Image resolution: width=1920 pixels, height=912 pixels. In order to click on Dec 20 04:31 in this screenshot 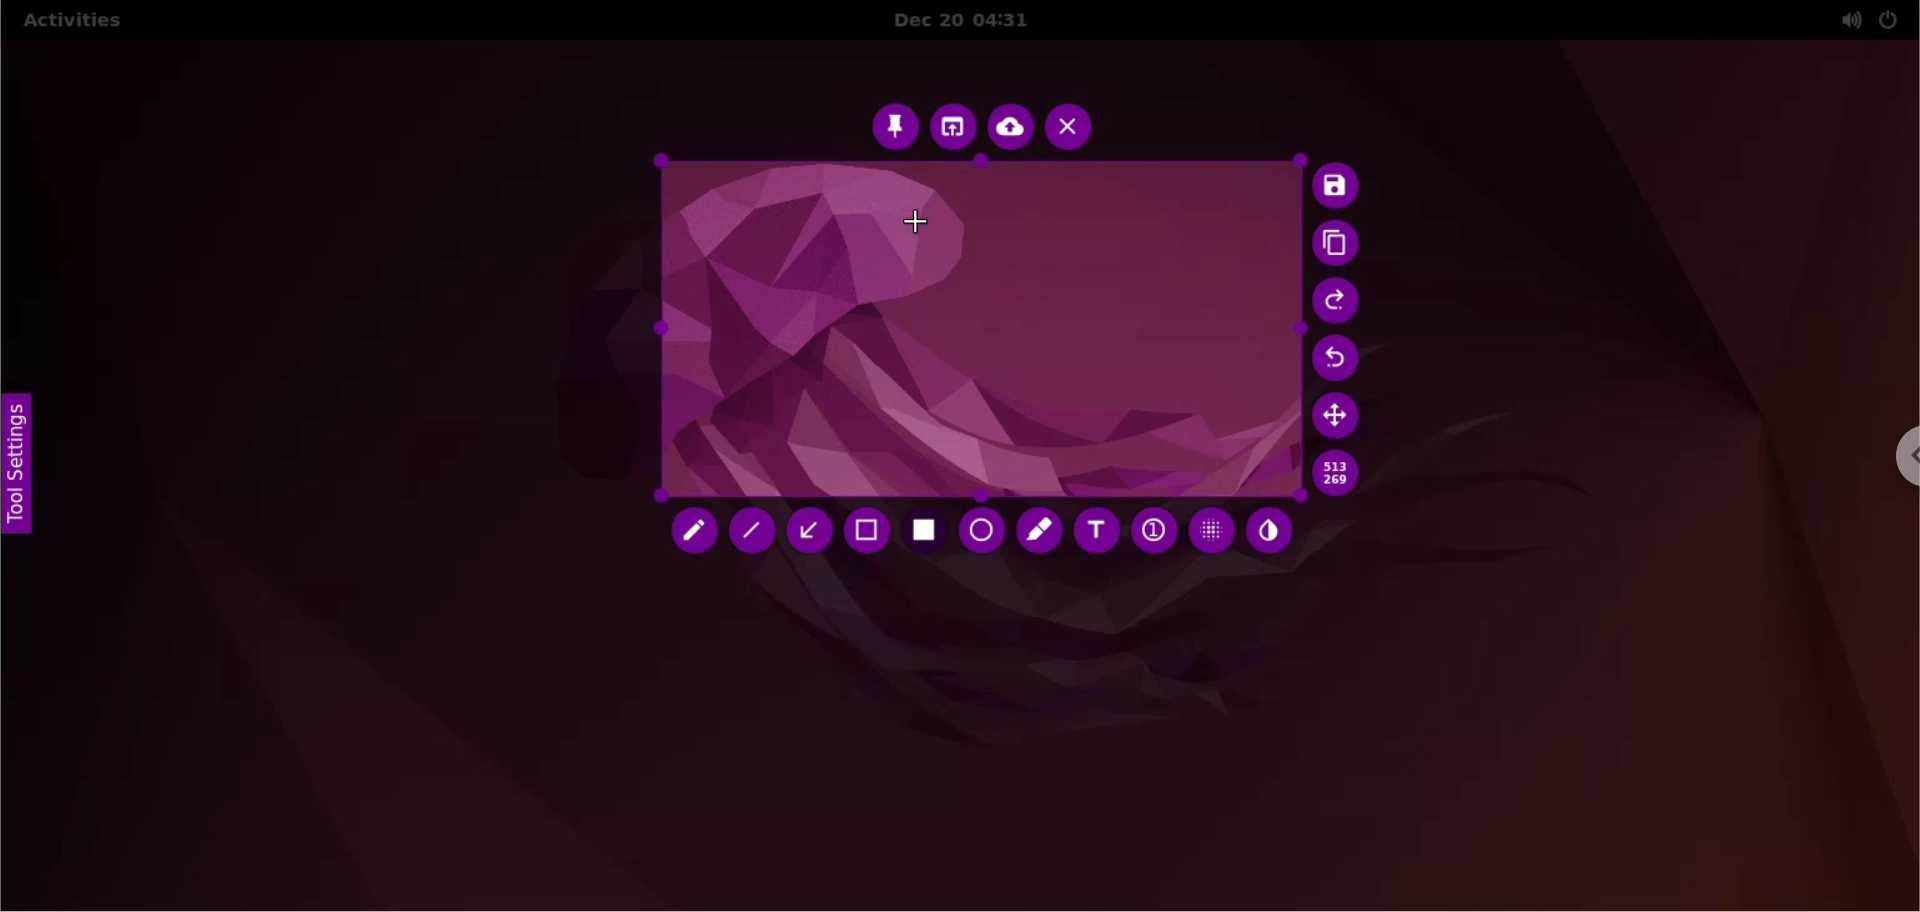, I will do `click(969, 21)`.